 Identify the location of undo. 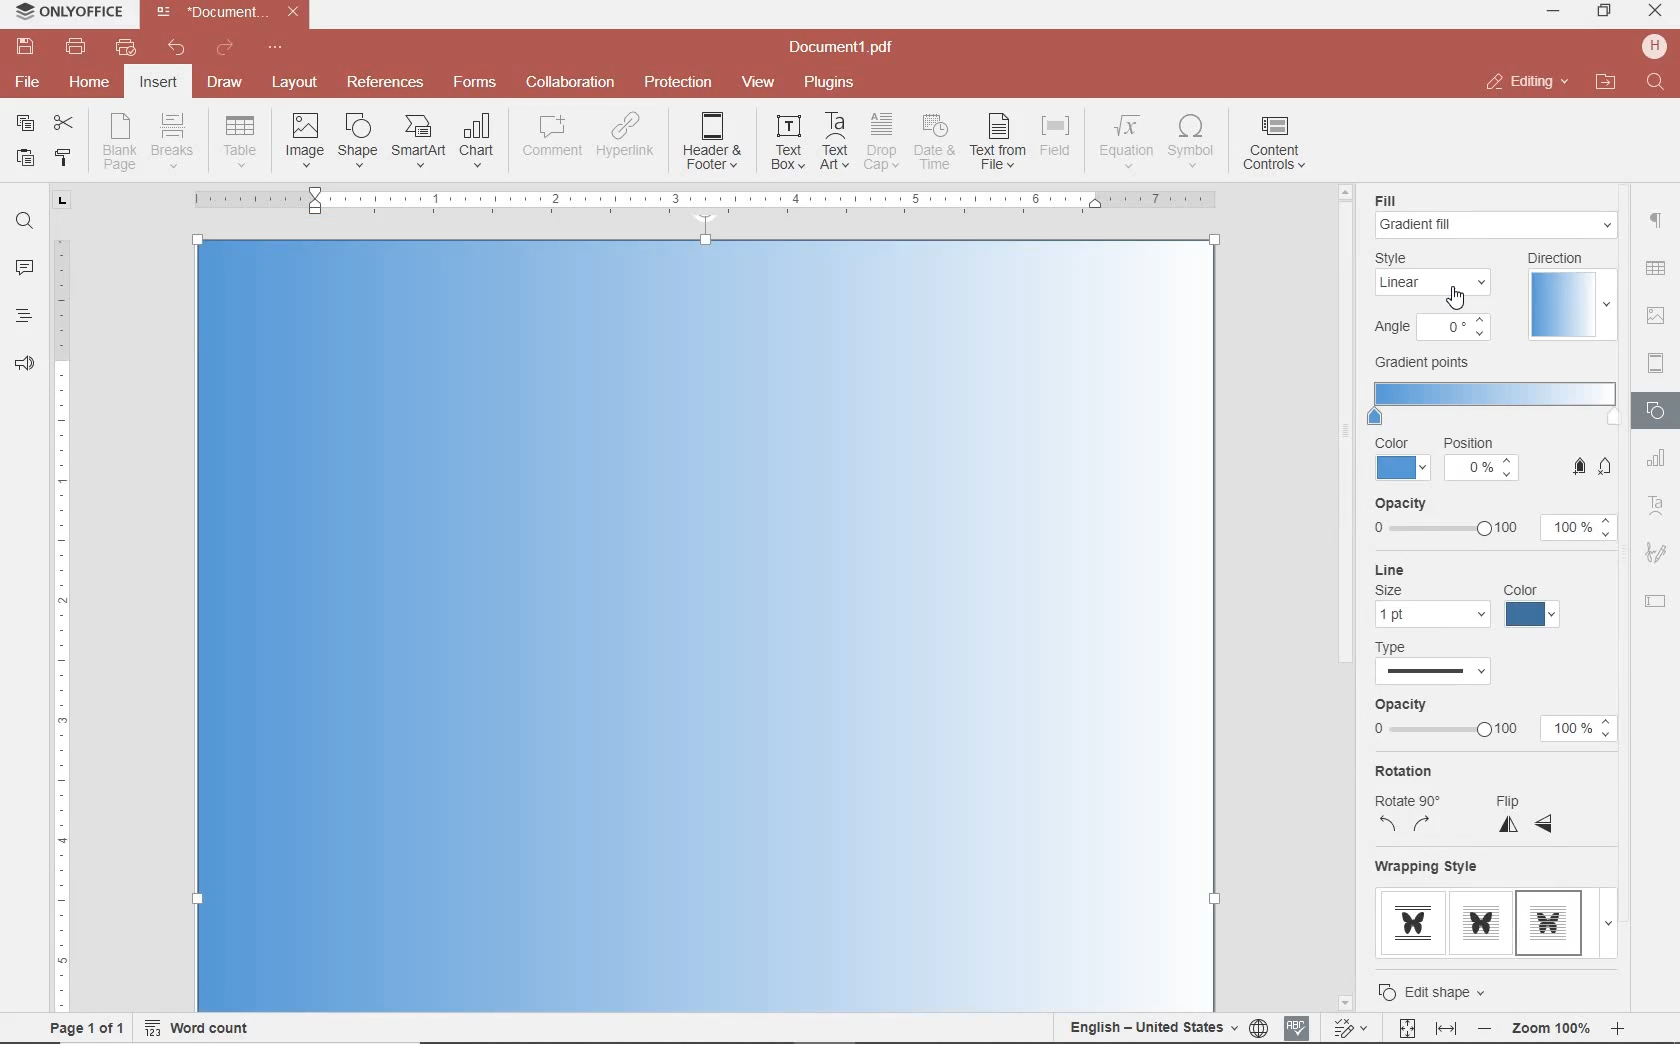
(177, 48).